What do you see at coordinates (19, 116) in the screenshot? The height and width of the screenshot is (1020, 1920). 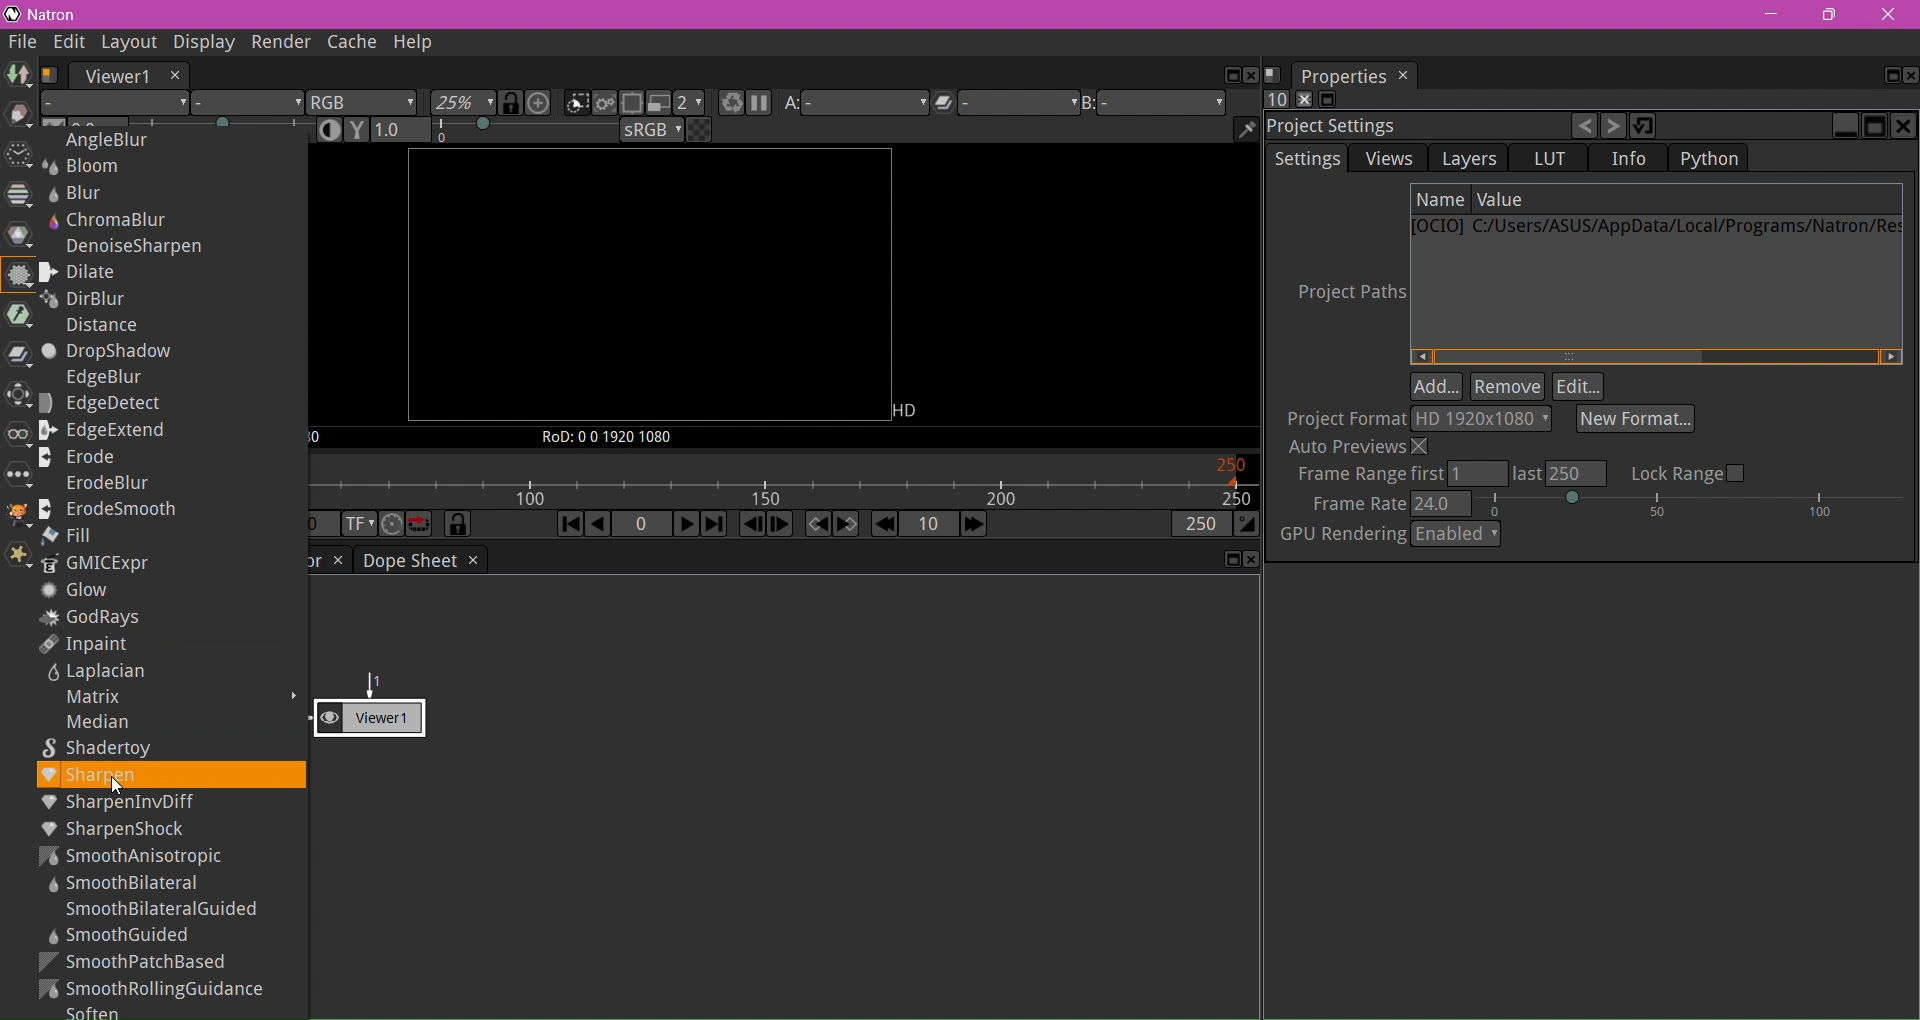 I see `Draw` at bounding box center [19, 116].